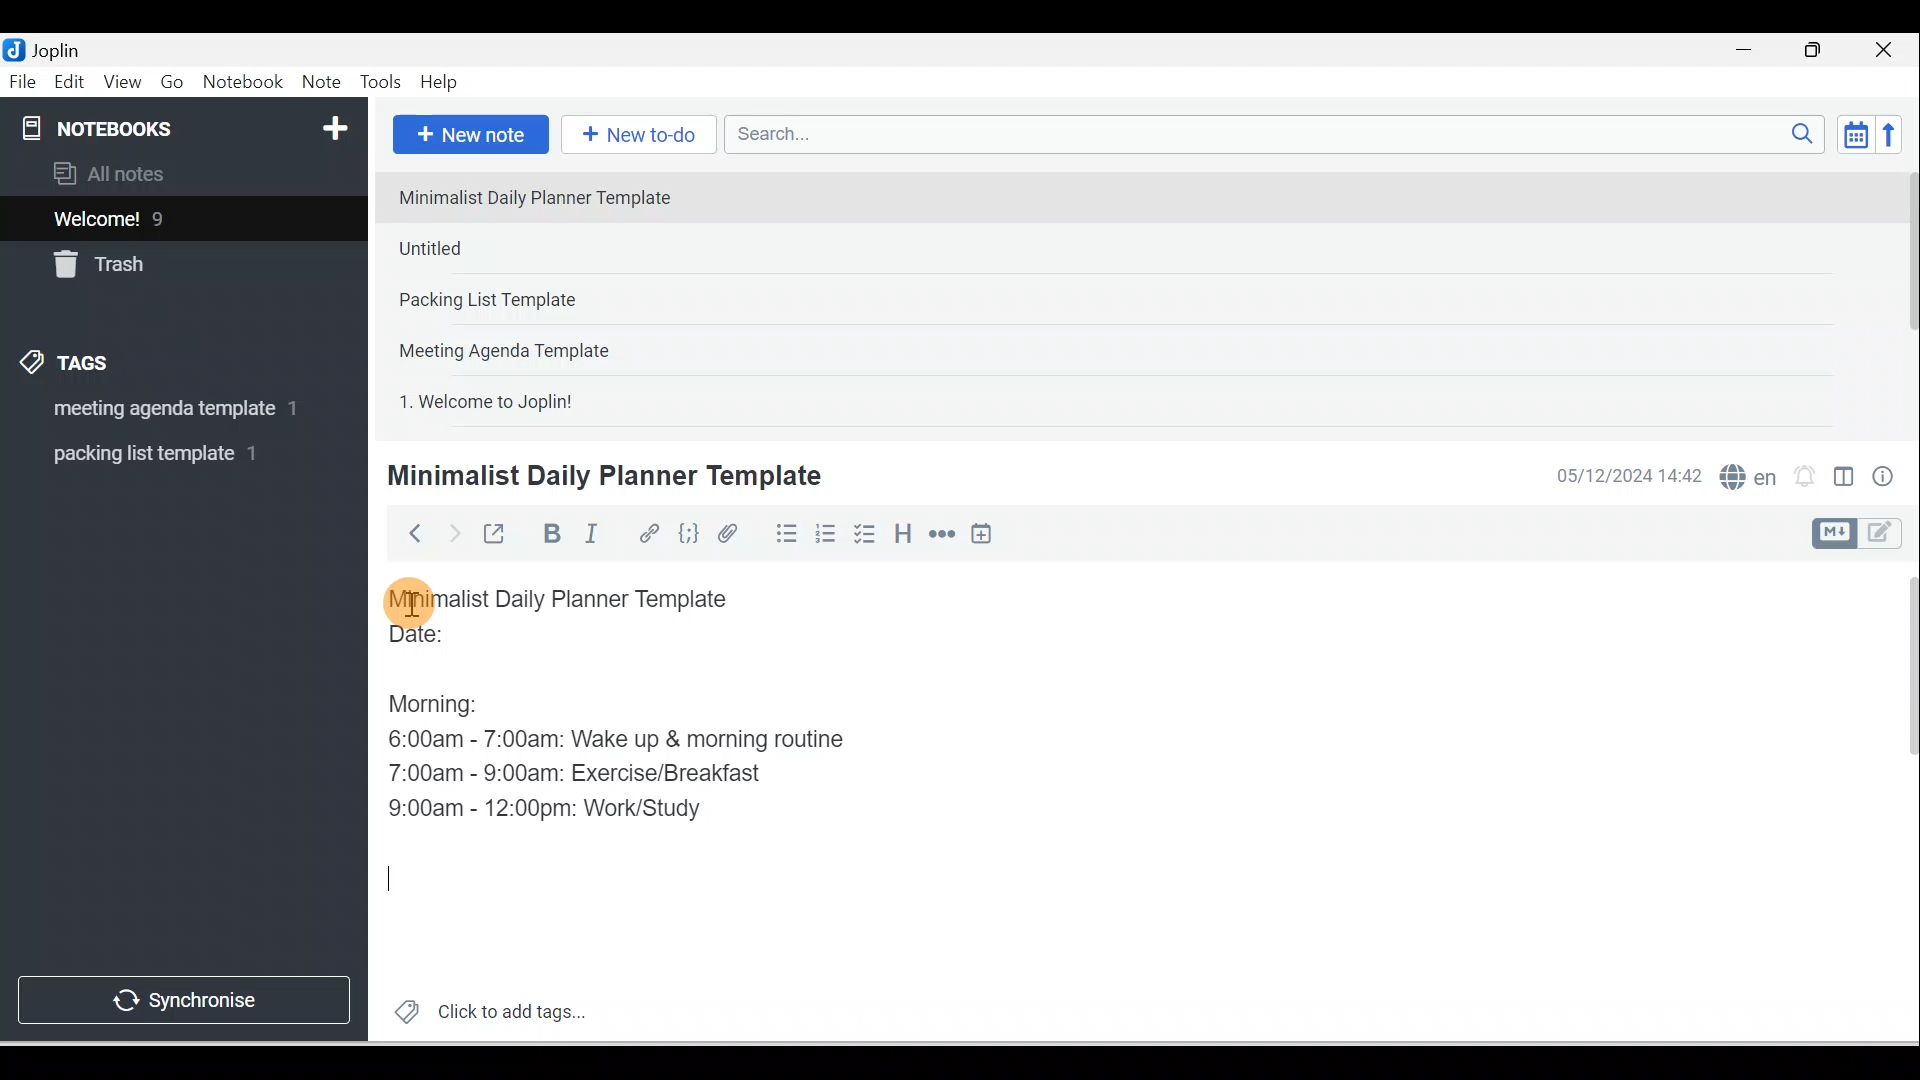  I want to click on Minimalist Daily Planner Template, so click(601, 476).